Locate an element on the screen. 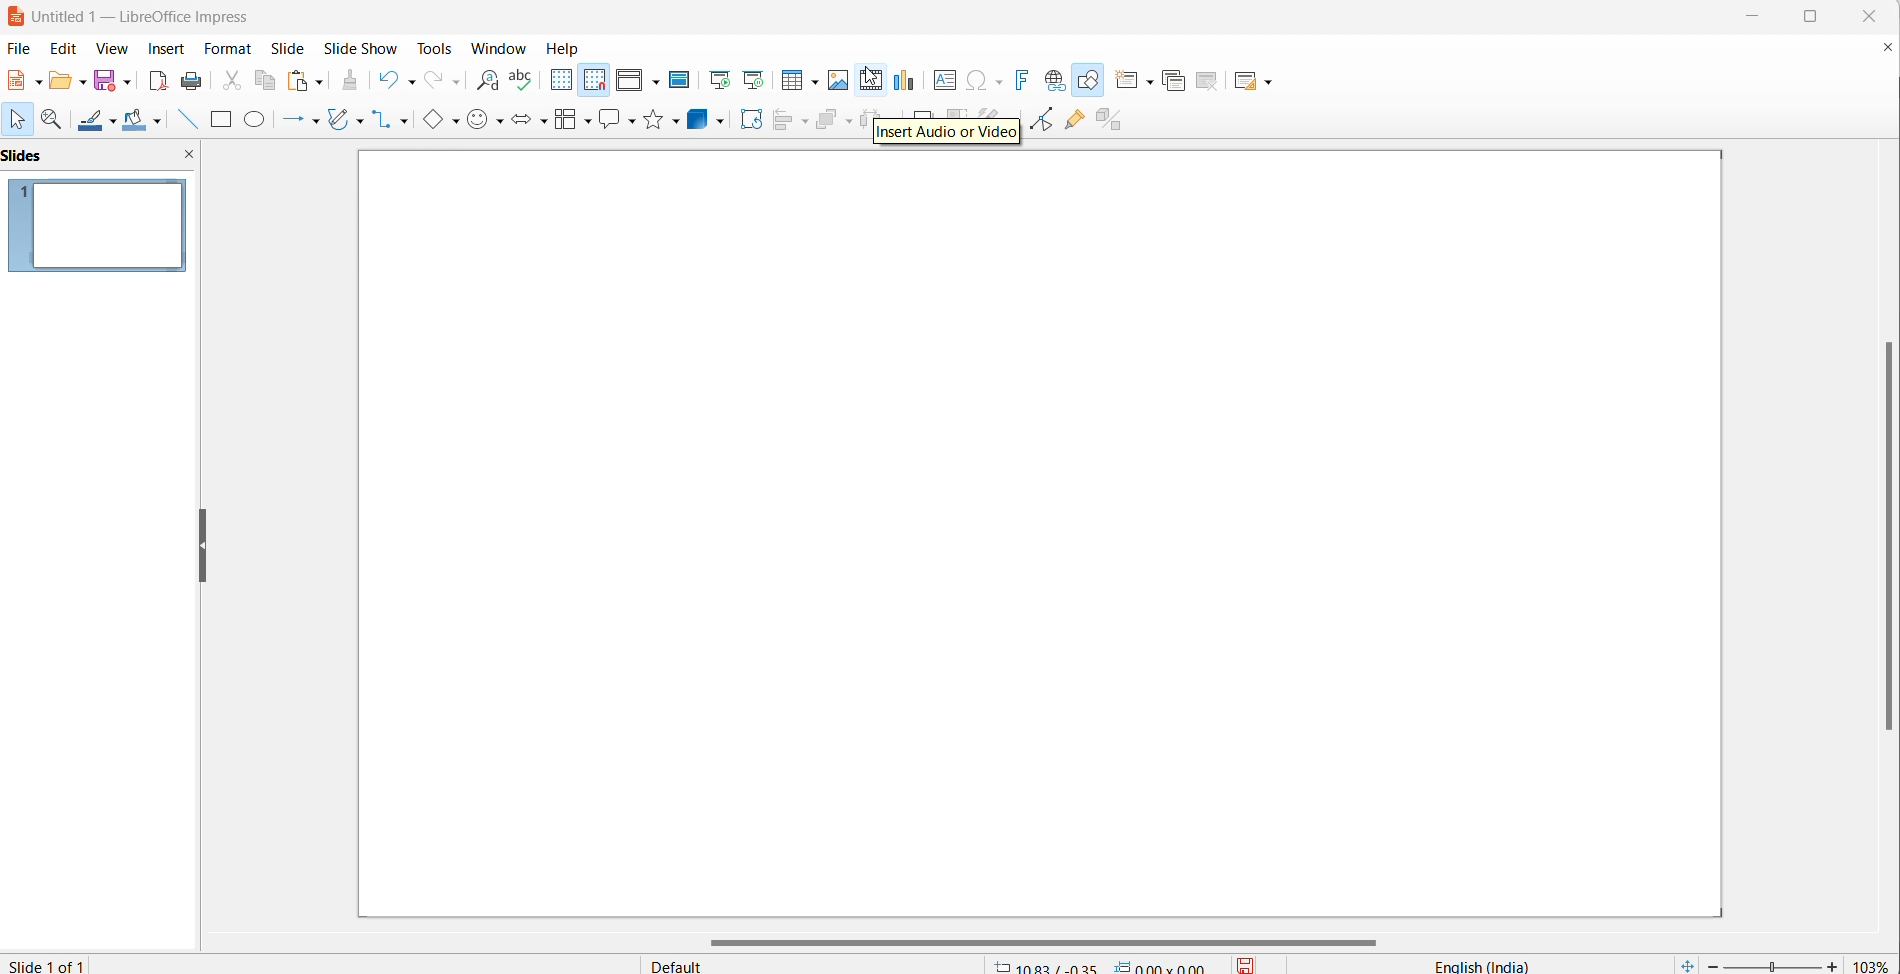  line is located at coordinates (185, 121).